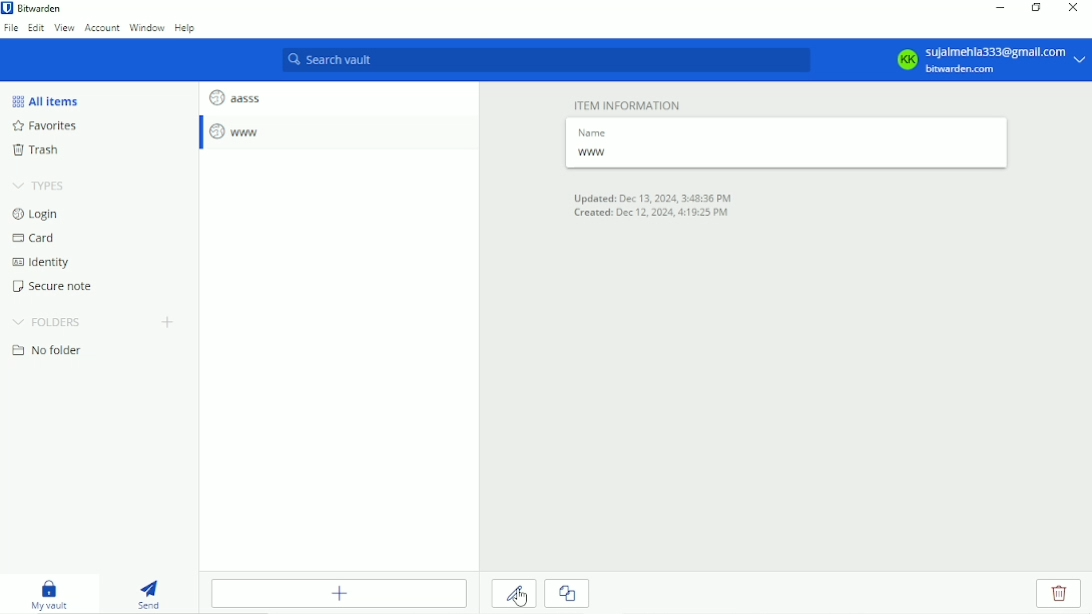  I want to click on My vault, so click(53, 594).